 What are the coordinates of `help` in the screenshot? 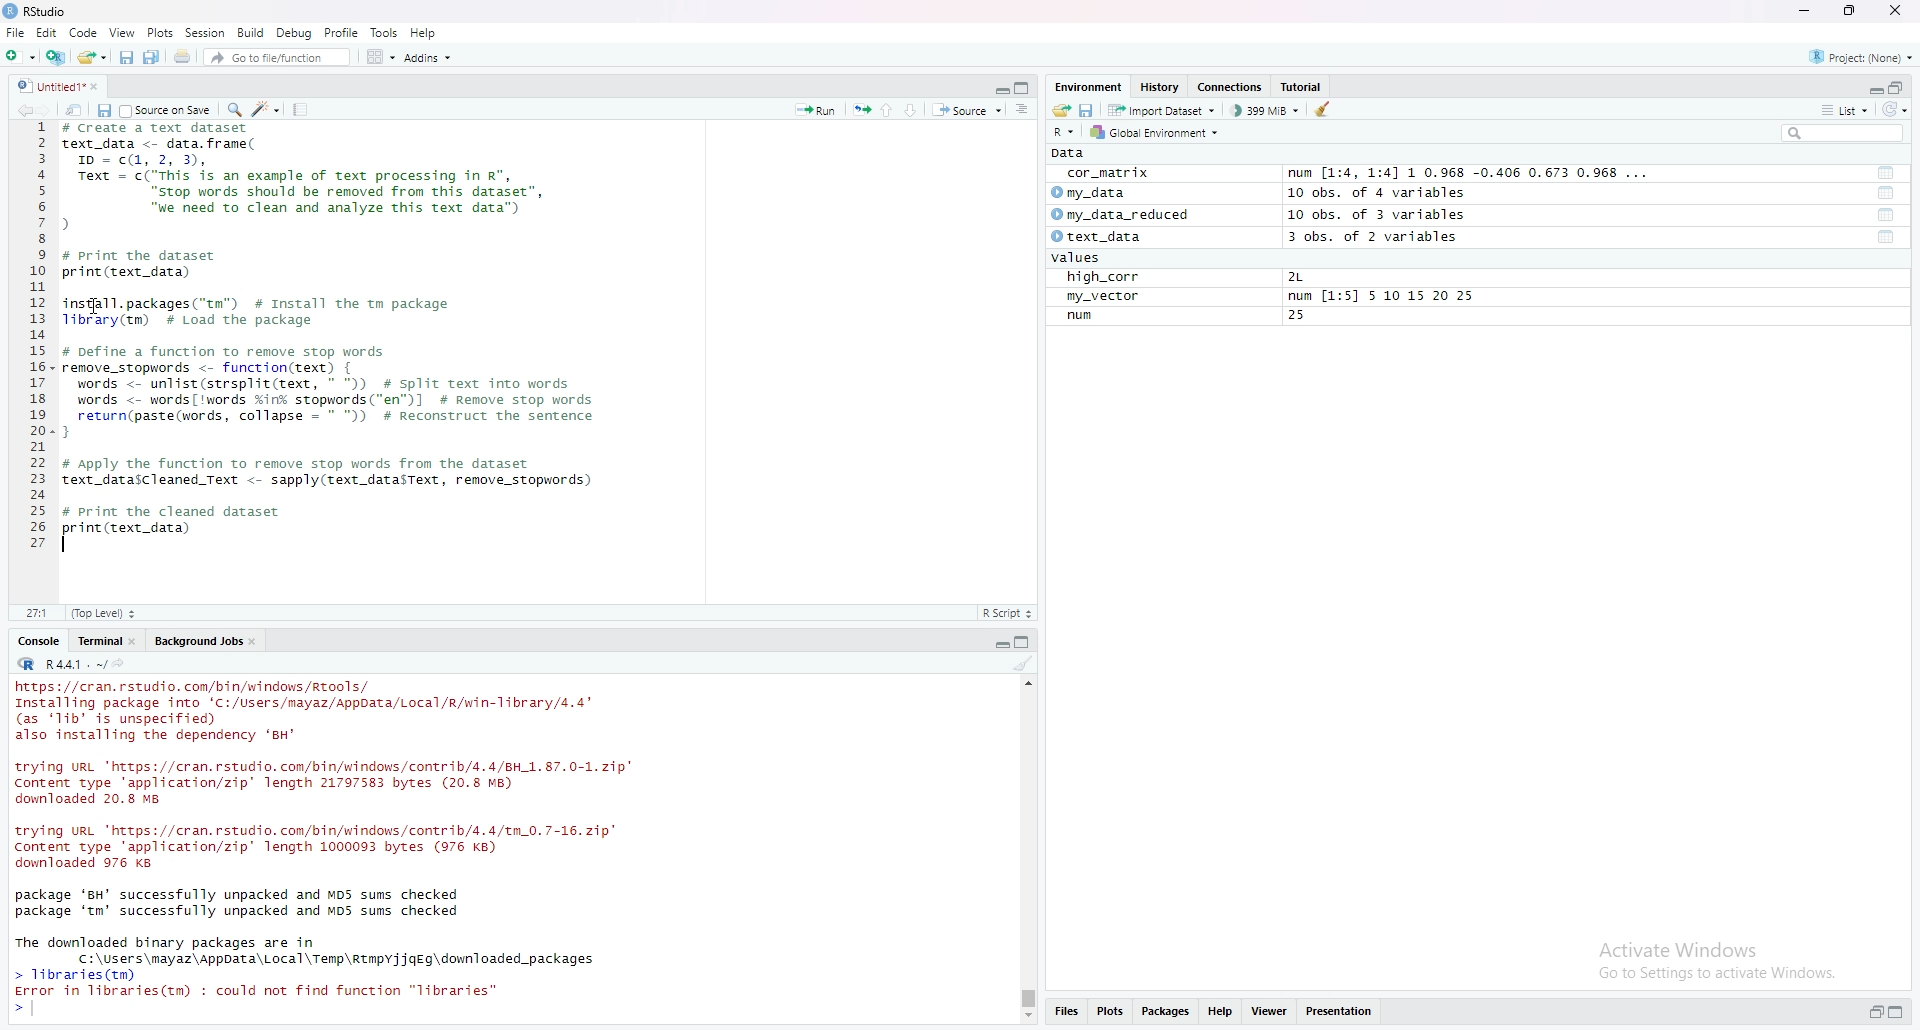 It's located at (1219, 1011).